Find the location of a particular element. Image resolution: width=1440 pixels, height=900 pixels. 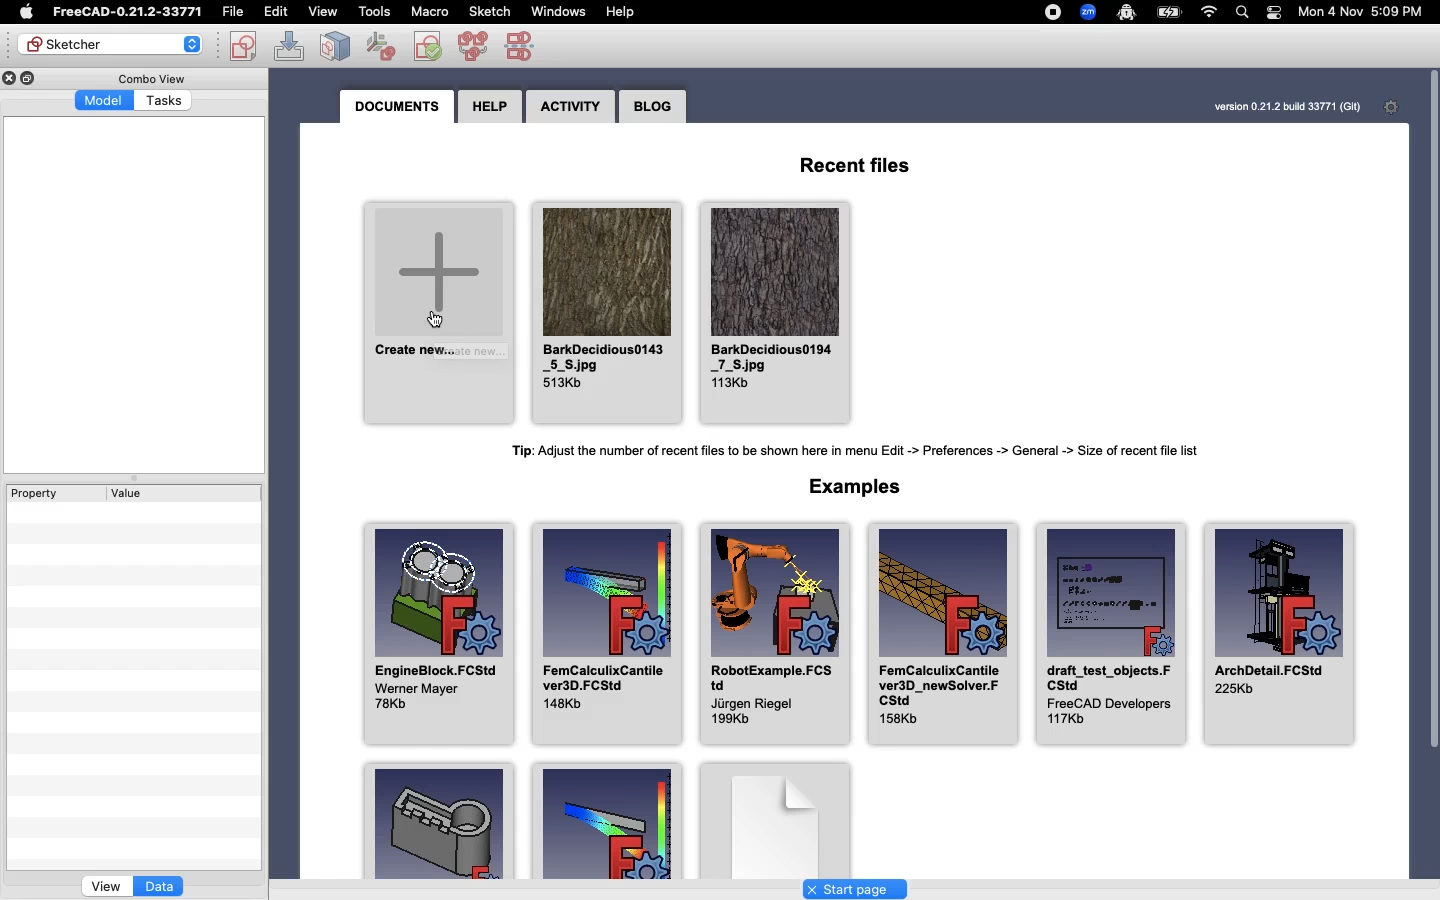

Create sketch is located at coordinates (242, 47).